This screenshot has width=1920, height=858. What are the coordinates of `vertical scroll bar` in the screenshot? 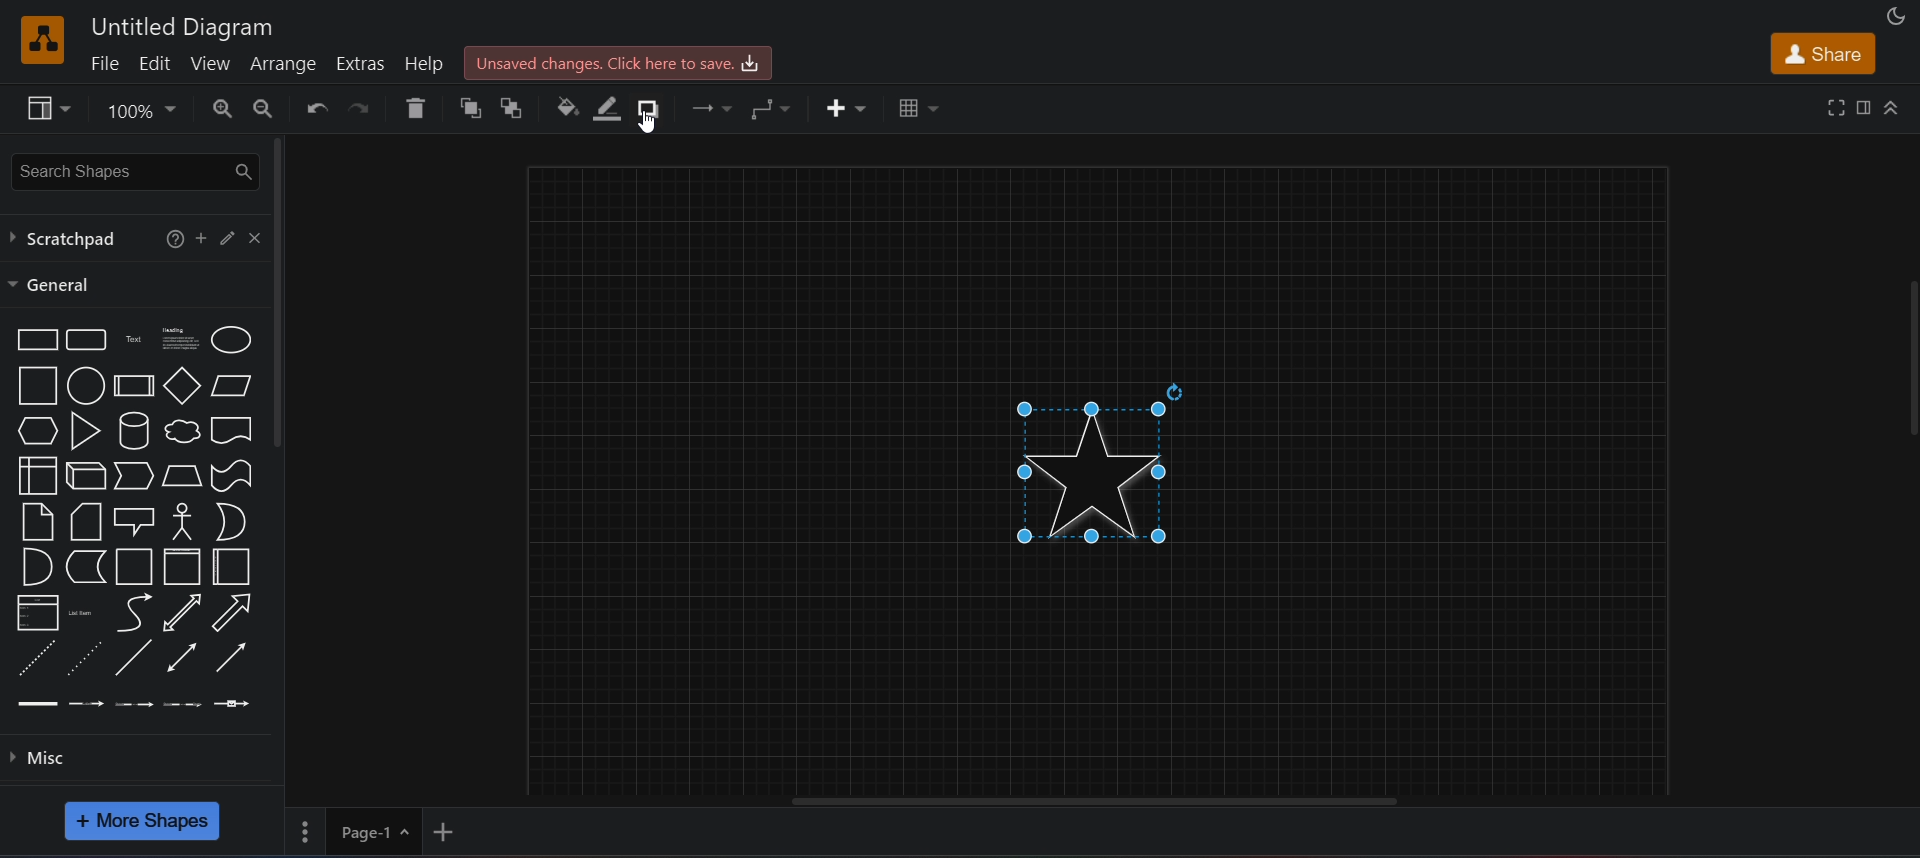 It's located at (280, 293).